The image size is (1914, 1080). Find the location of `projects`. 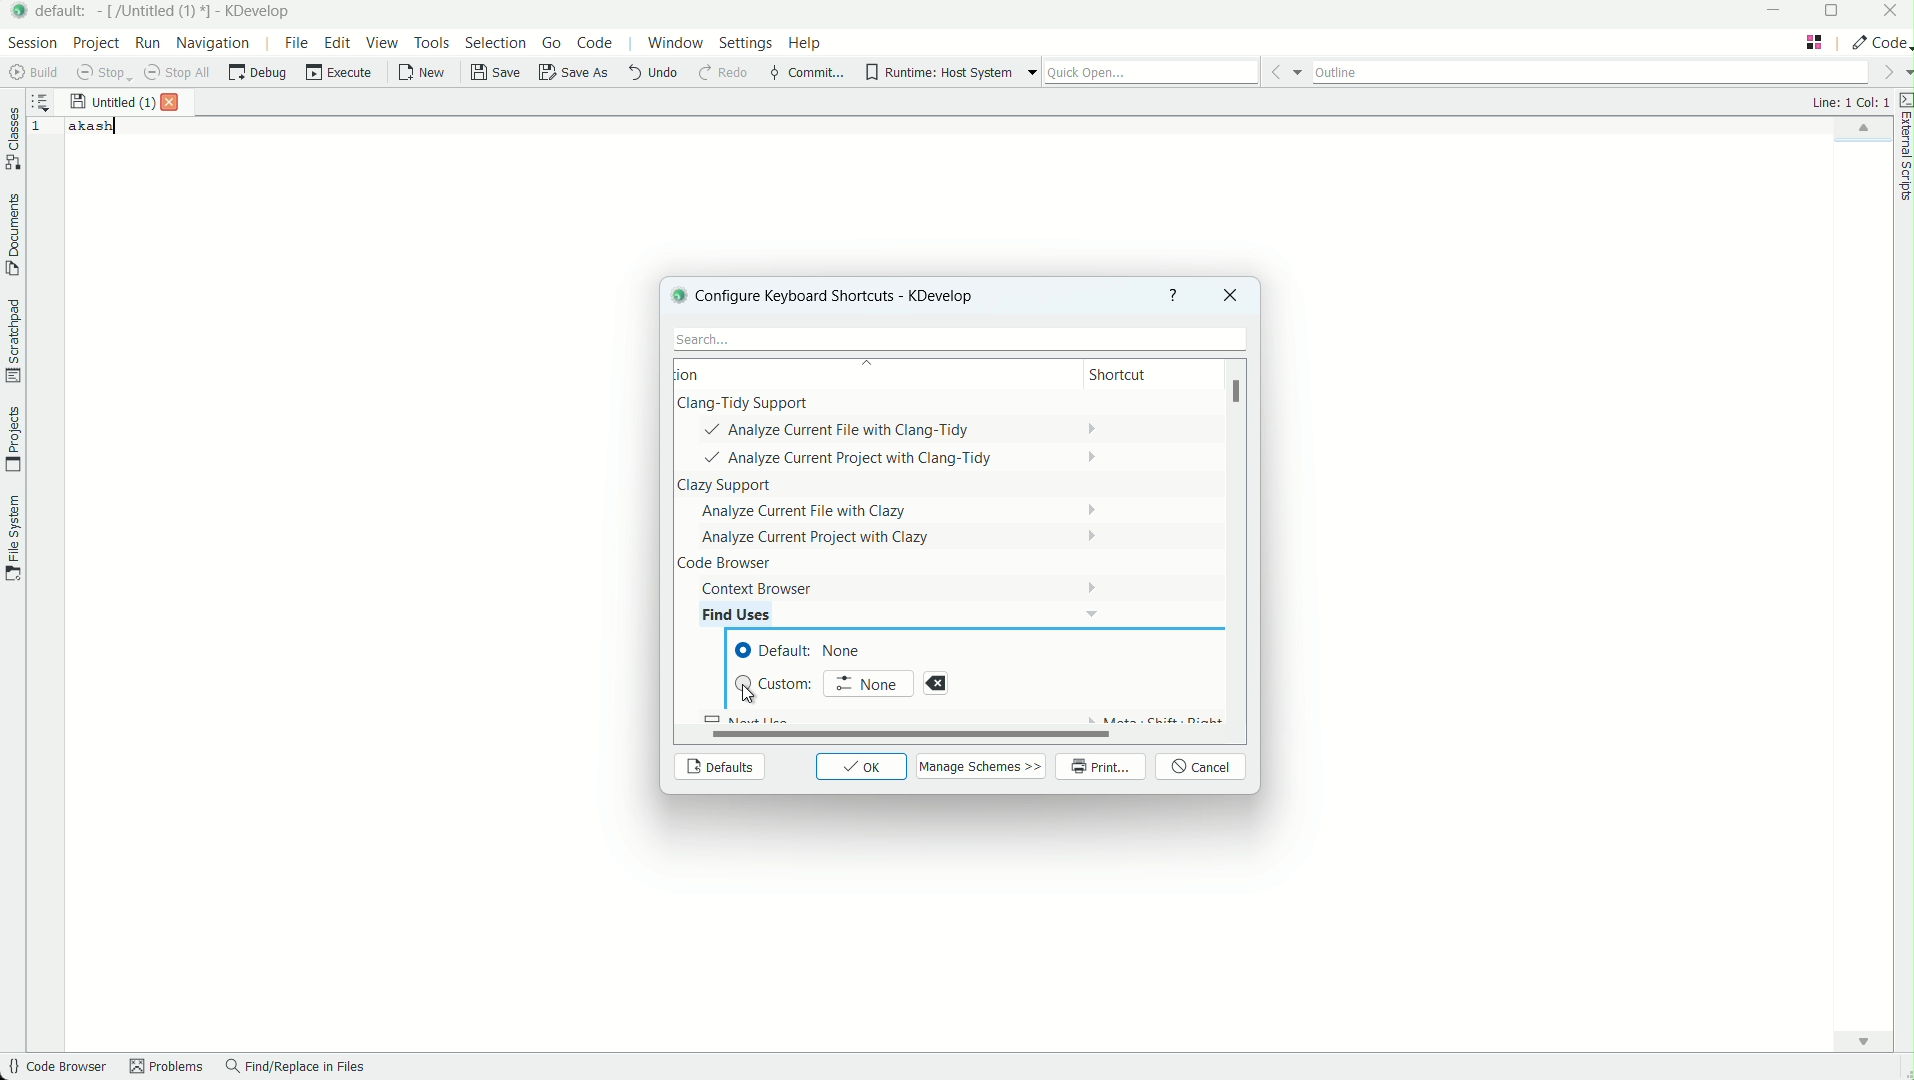

projects is located at coordinates (12, 440).